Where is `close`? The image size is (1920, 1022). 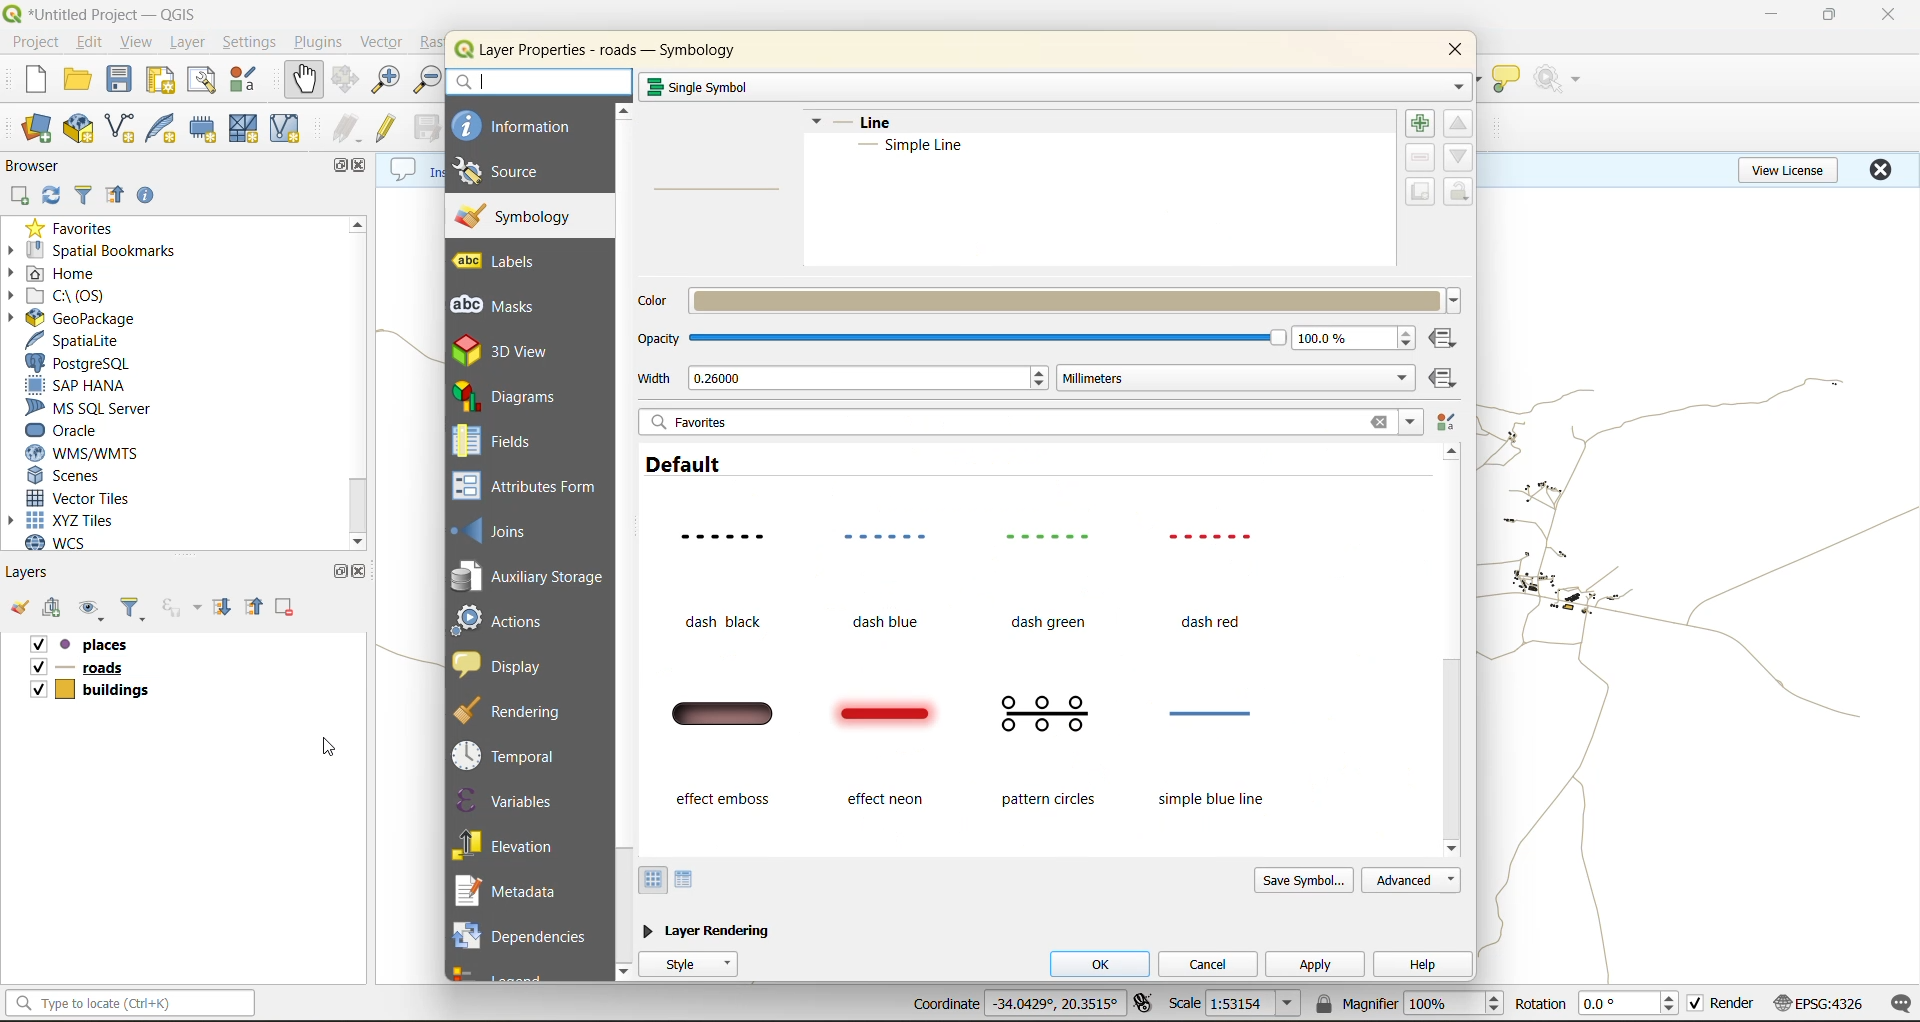
close is located at coordinates (1878, 171).